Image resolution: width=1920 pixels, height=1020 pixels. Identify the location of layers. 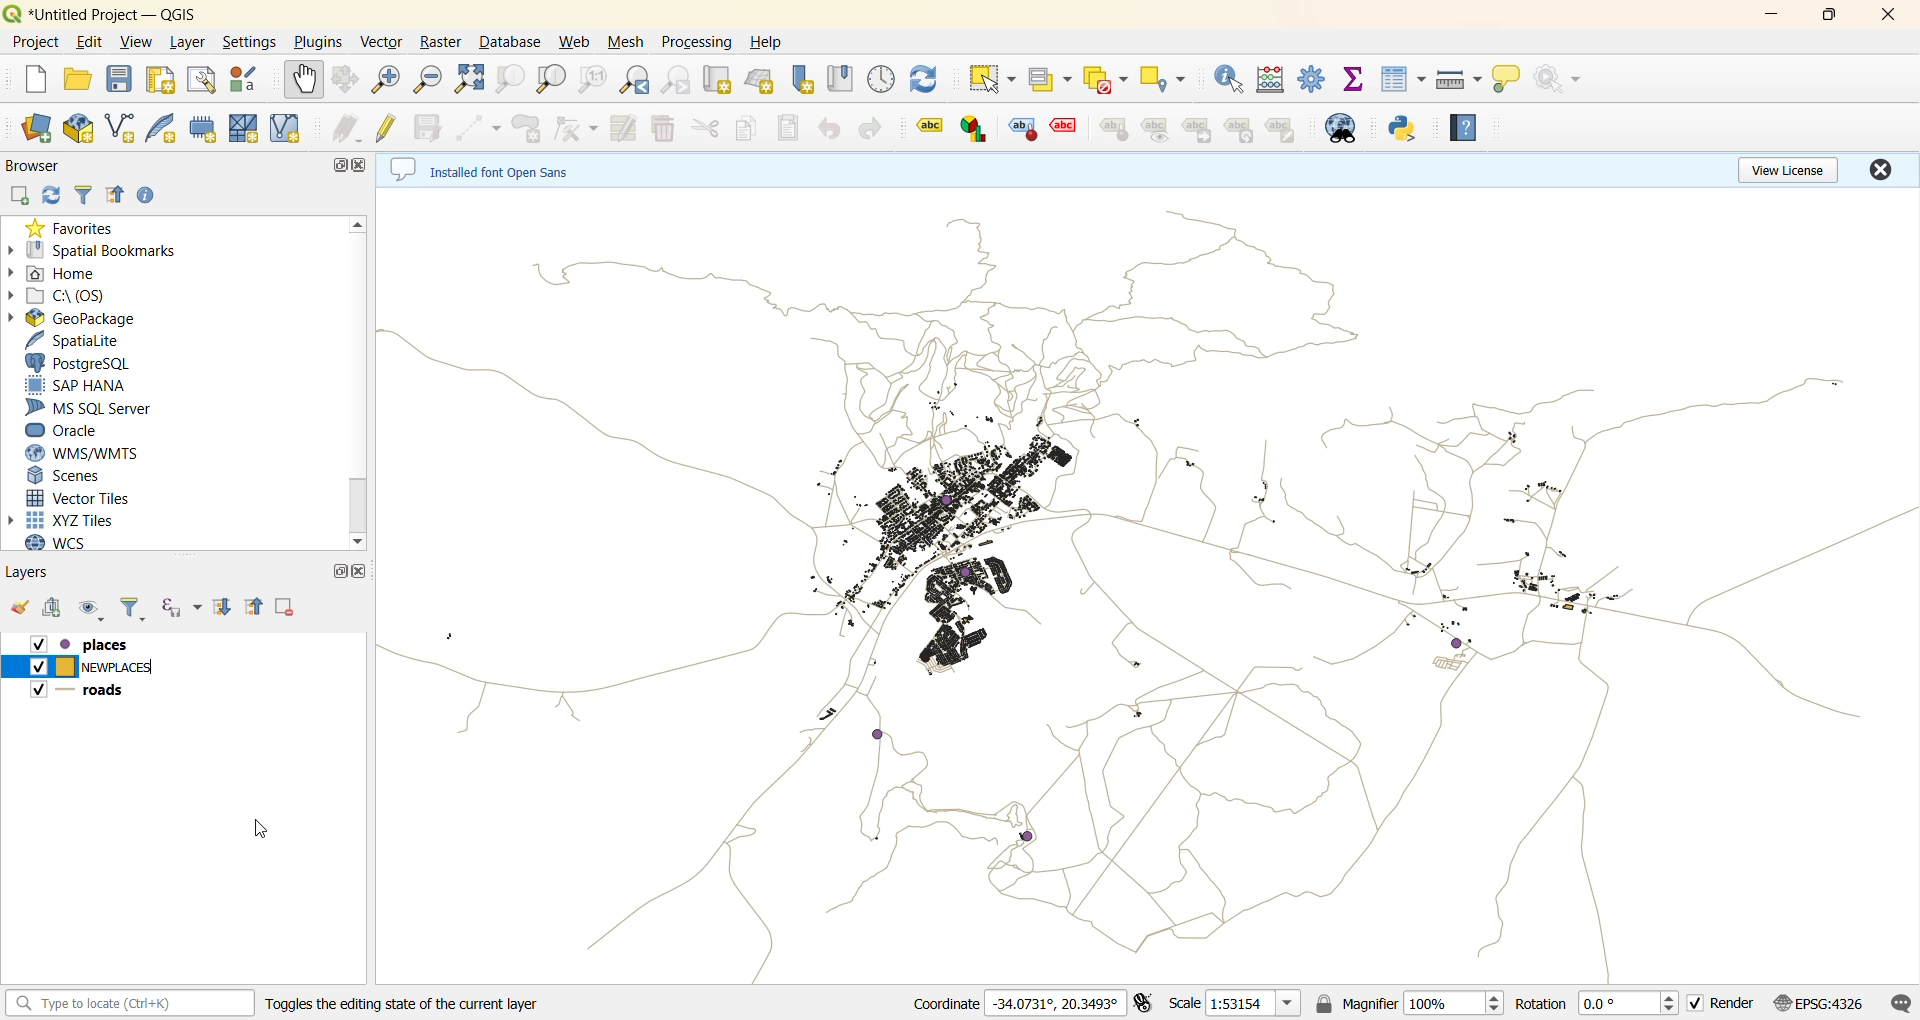
(36, 573).